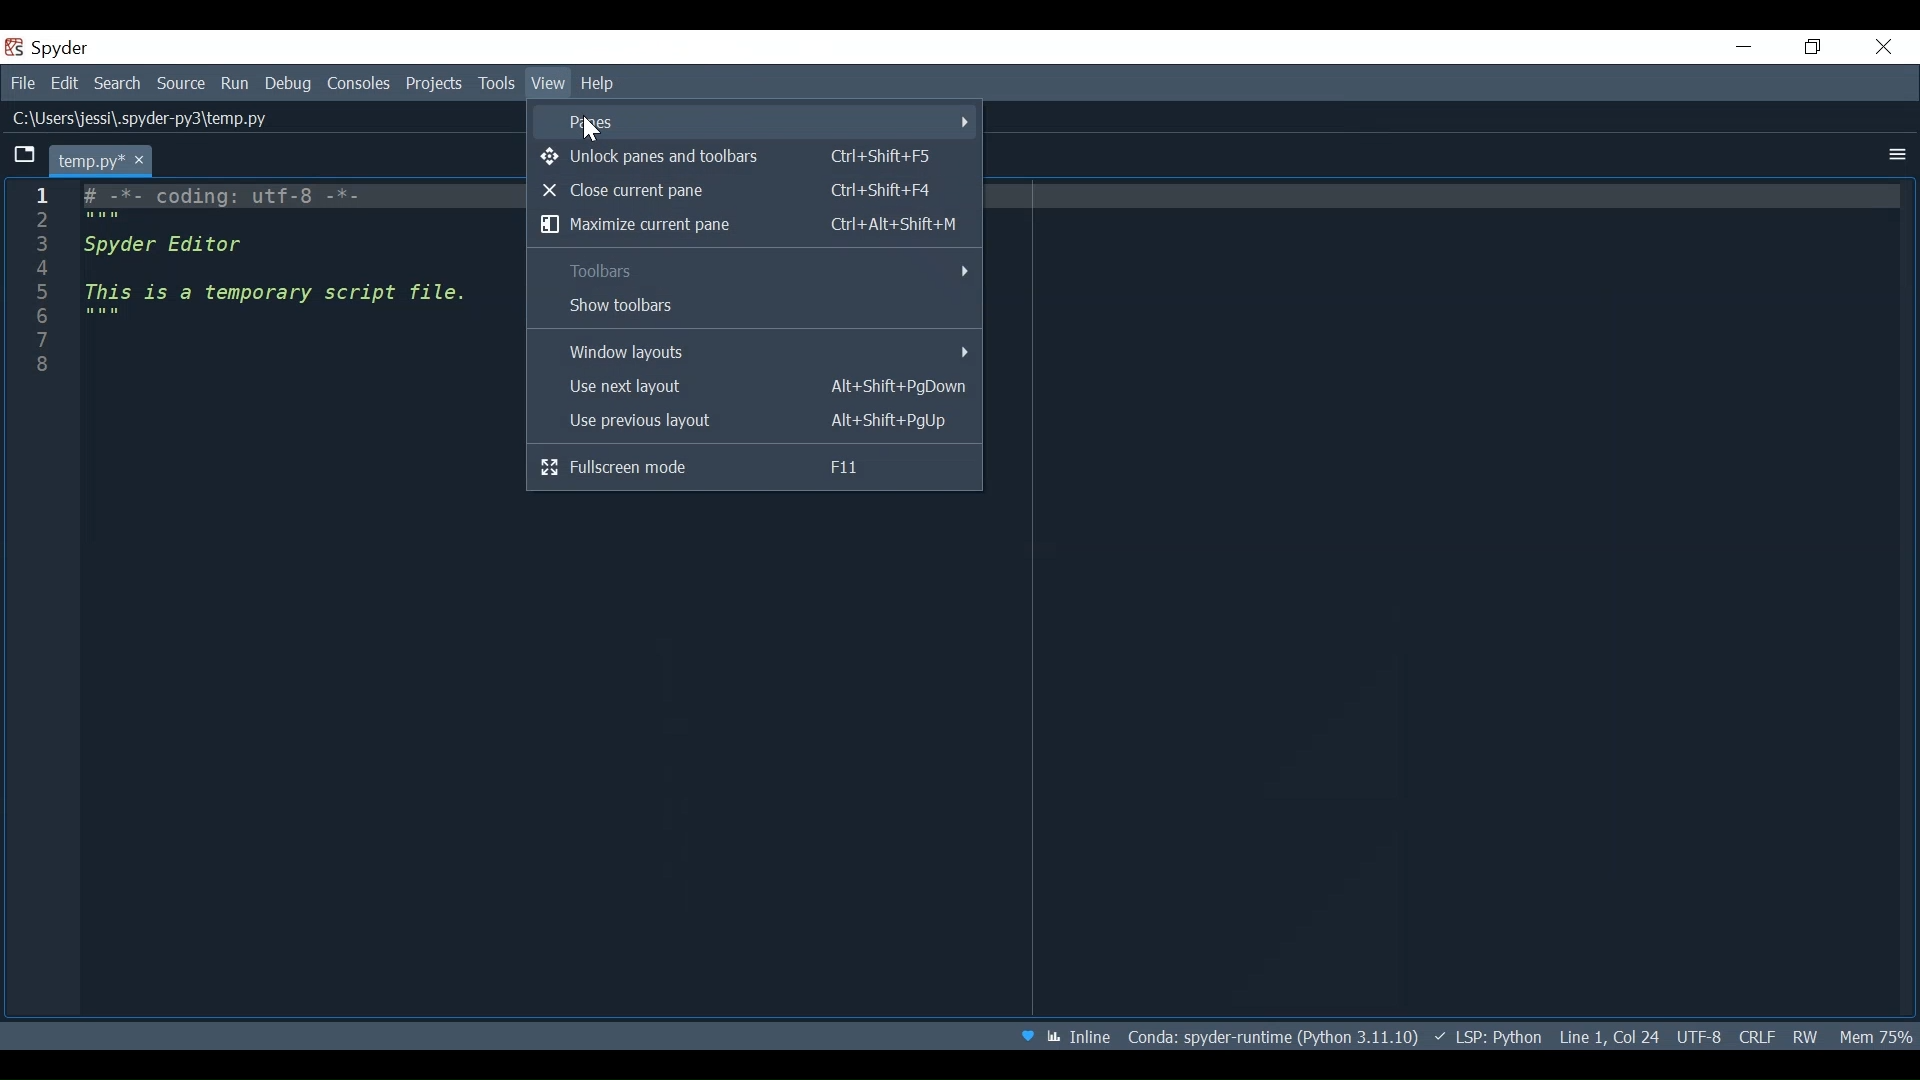 Image resolution: width=1920 pixels, height=1080 pixels. I want to click on Browse tabs, so click(25, 156).